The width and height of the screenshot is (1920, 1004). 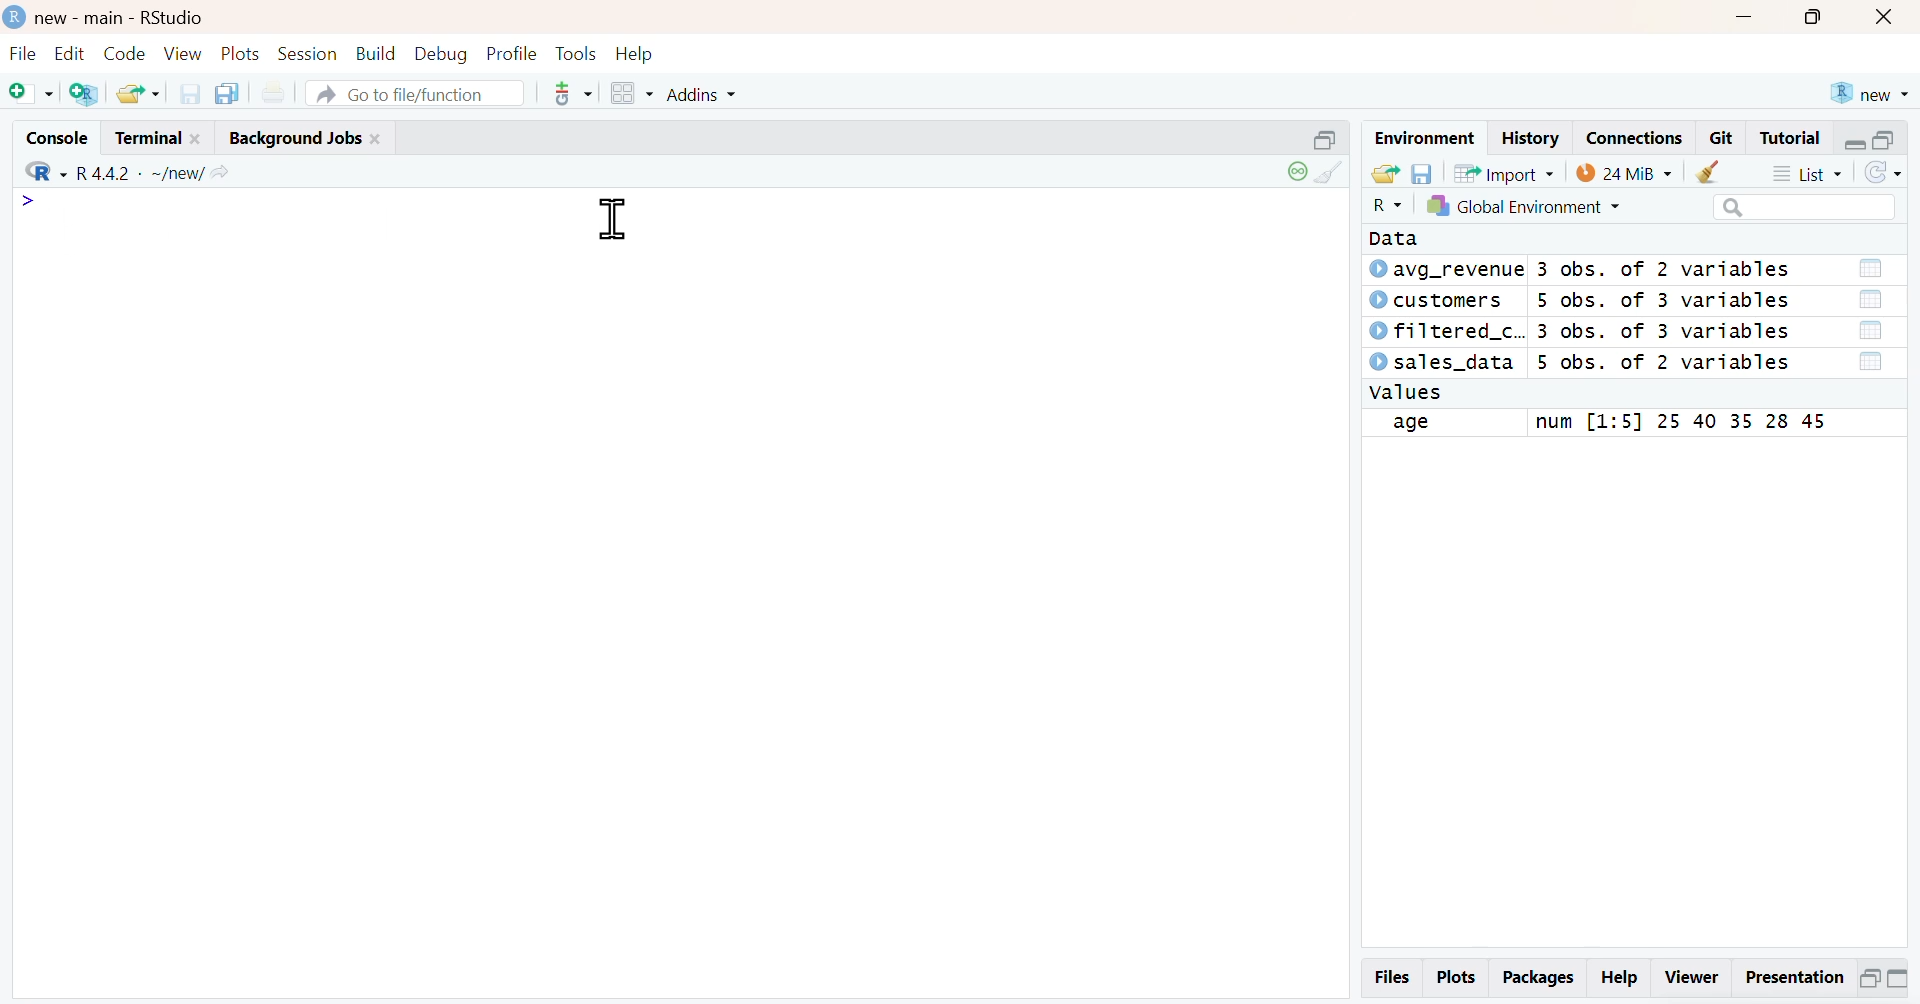 What do you see at coordinates (1713, 171) in the screenshot?
I see `clear` at bounding box center [1713, 171].